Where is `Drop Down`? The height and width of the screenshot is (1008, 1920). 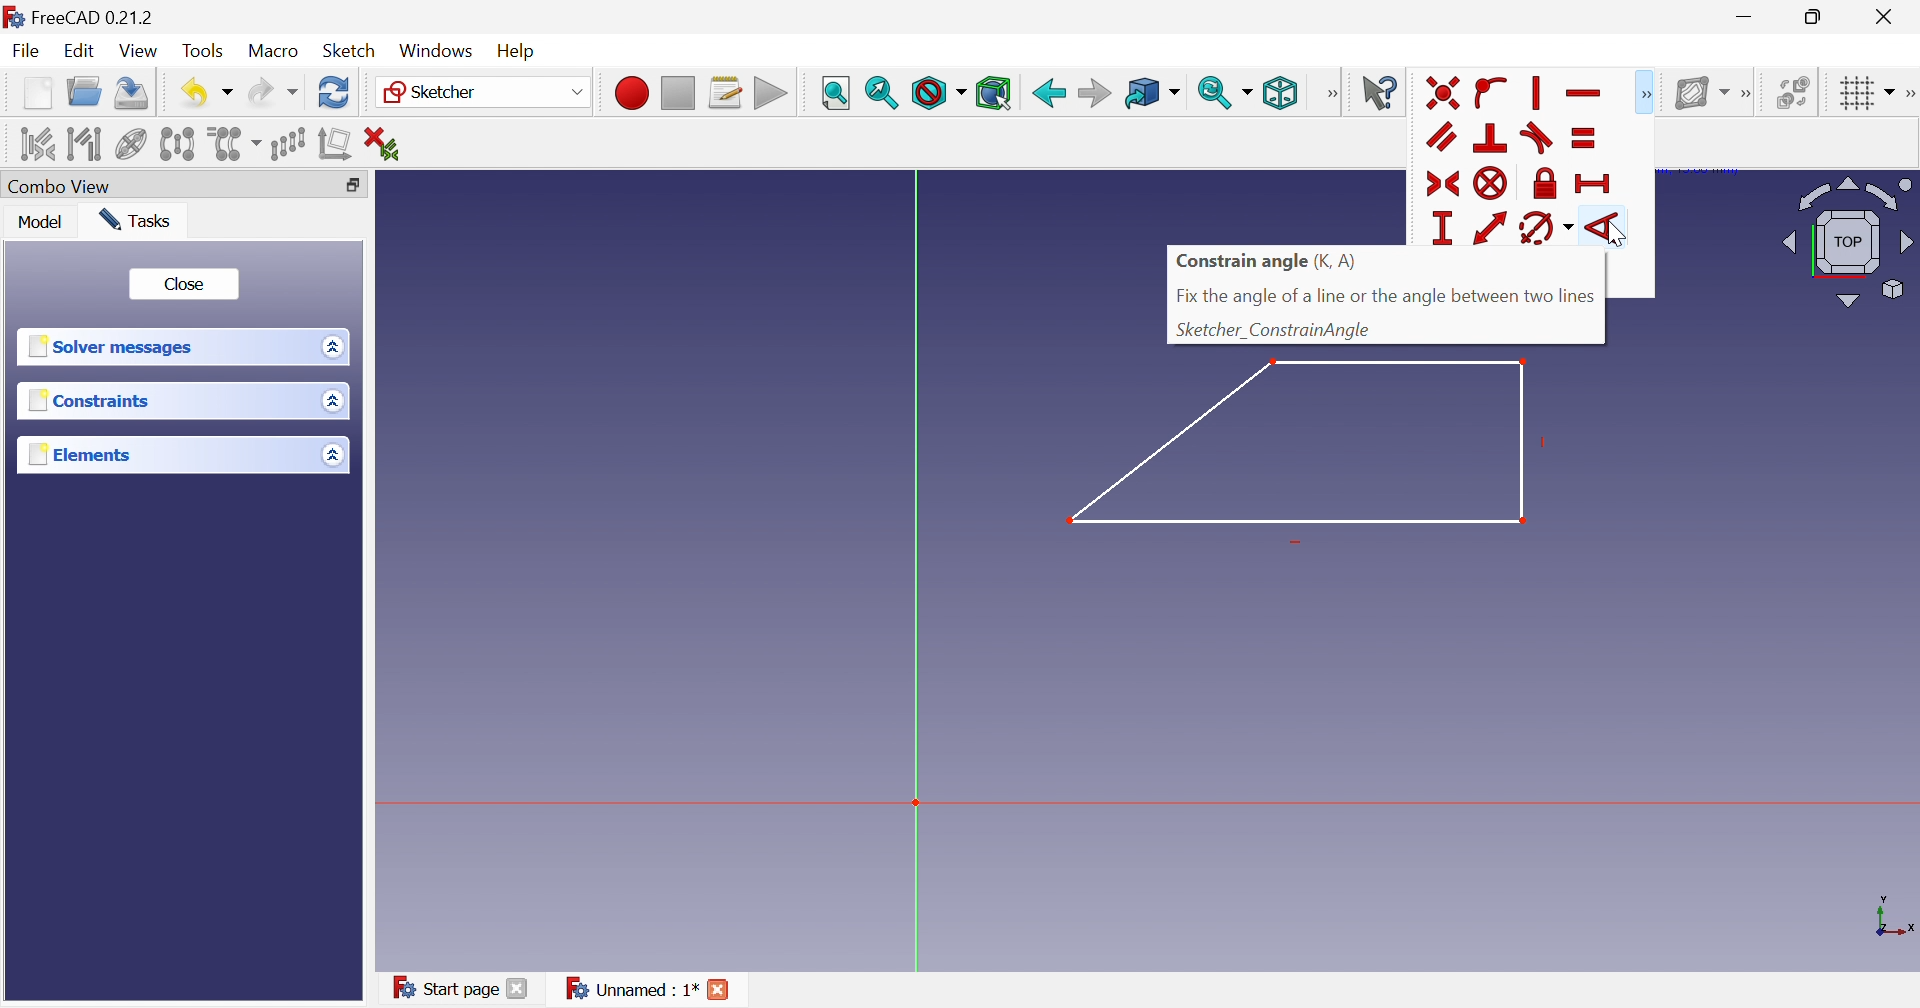
Drop Down is located at coordinates (1891, 89).